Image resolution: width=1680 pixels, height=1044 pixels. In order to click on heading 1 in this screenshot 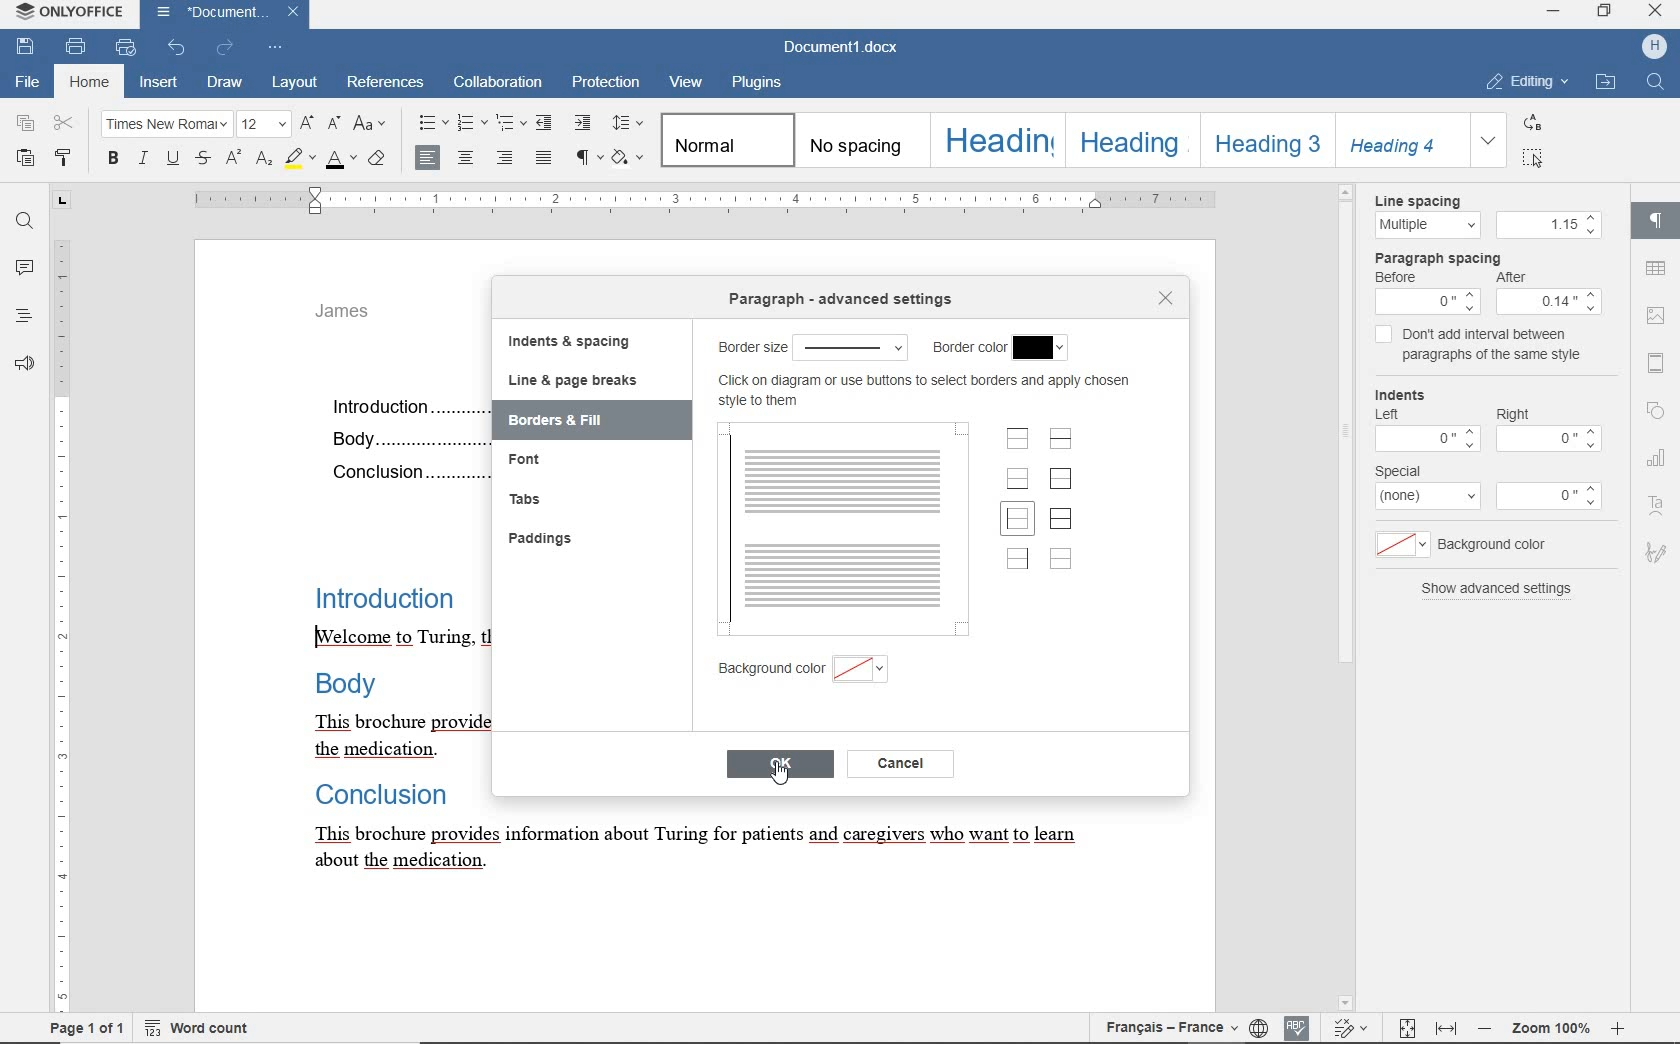, I will do `click(996, 141)`.